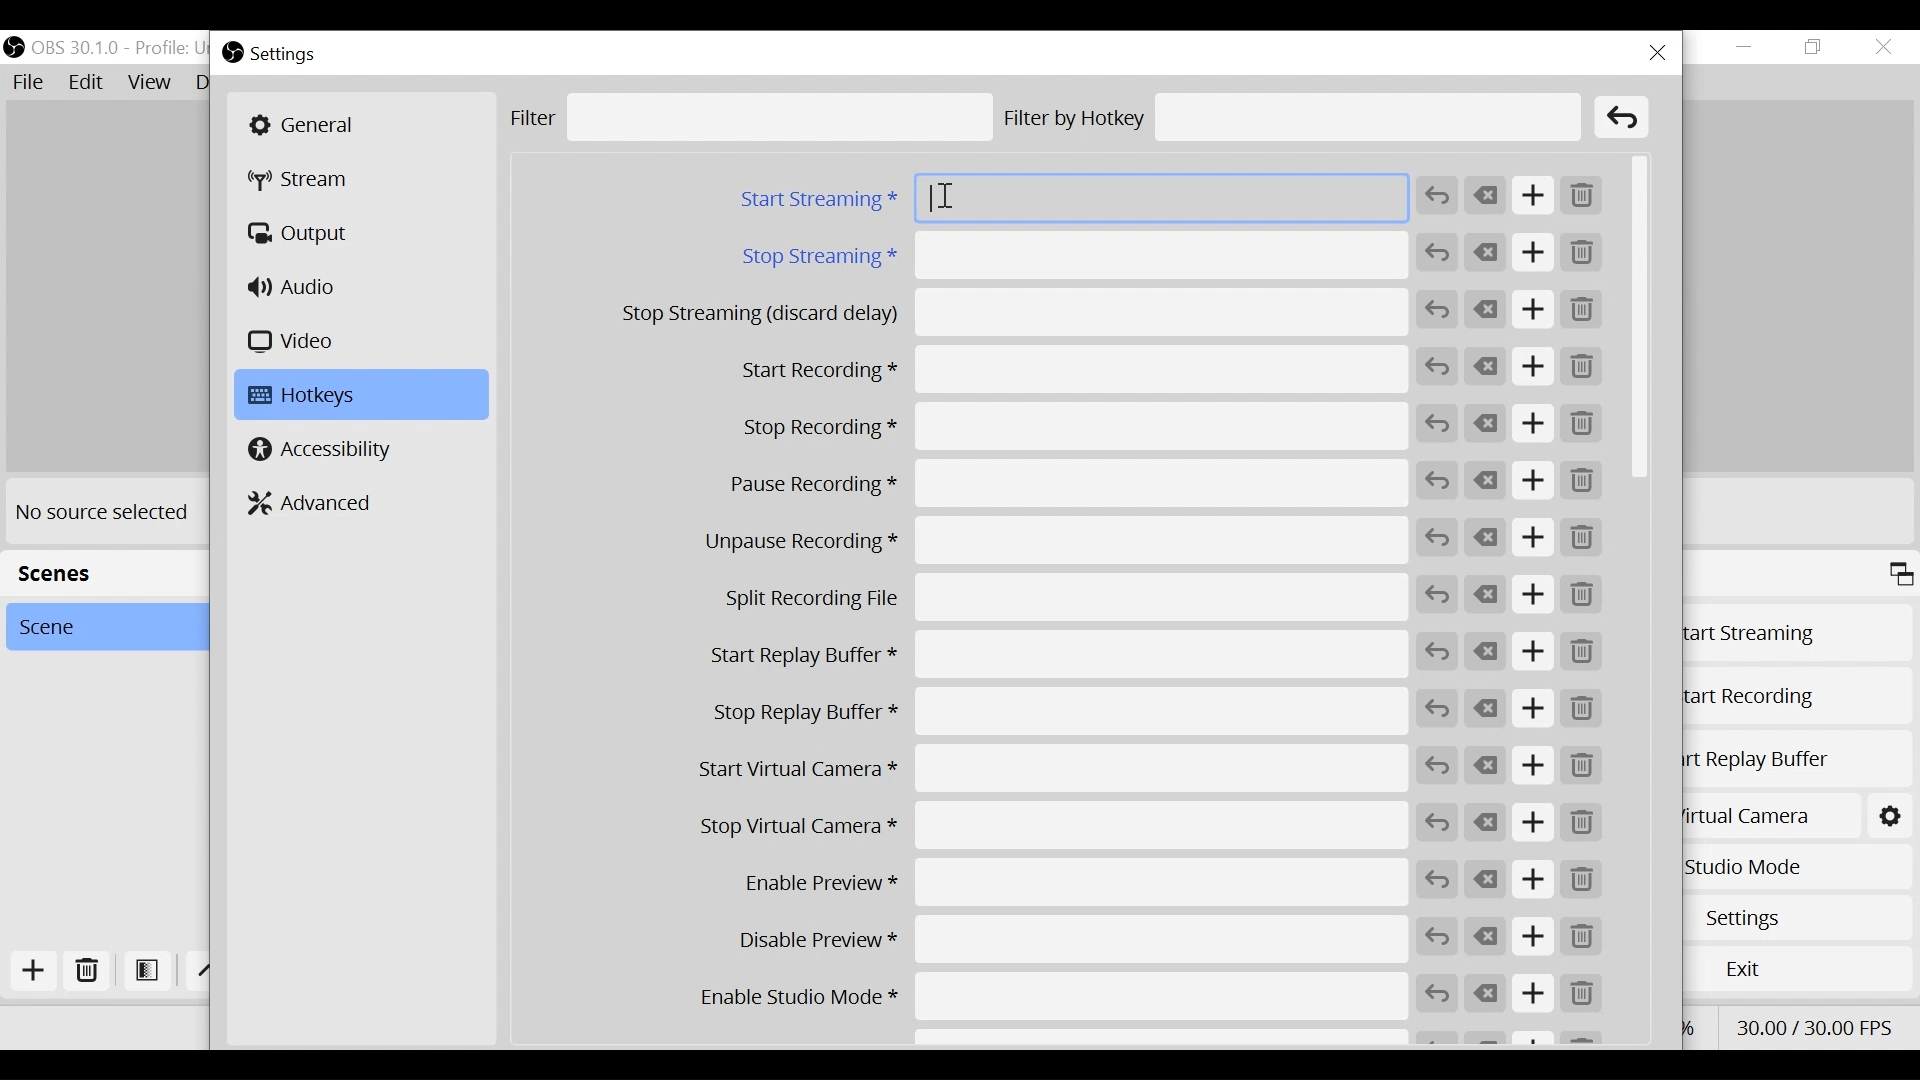 Image resolution: width=1920 pixels, height=1080 pixels. I want to click on Stop Streaming, so click(1072, 256).